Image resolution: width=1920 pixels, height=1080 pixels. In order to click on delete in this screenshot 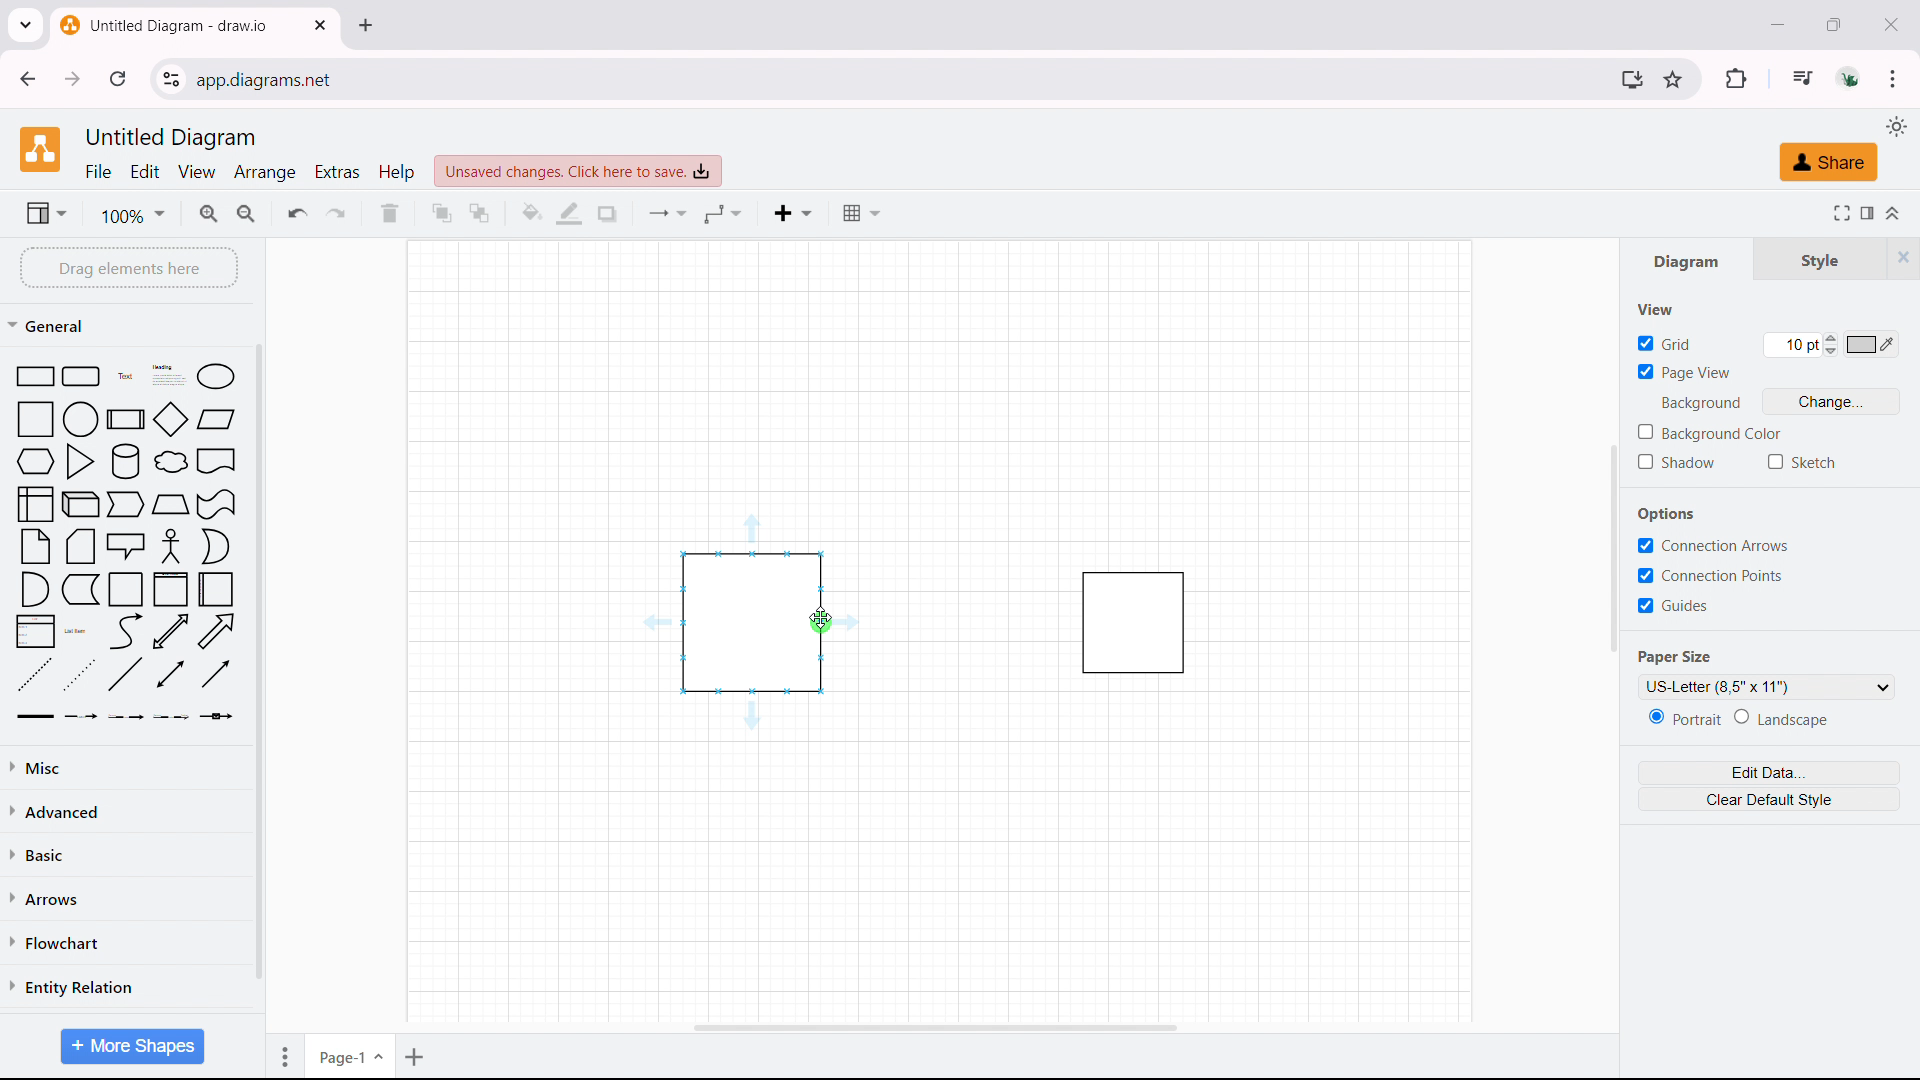, I will do `click(389, 214)`.